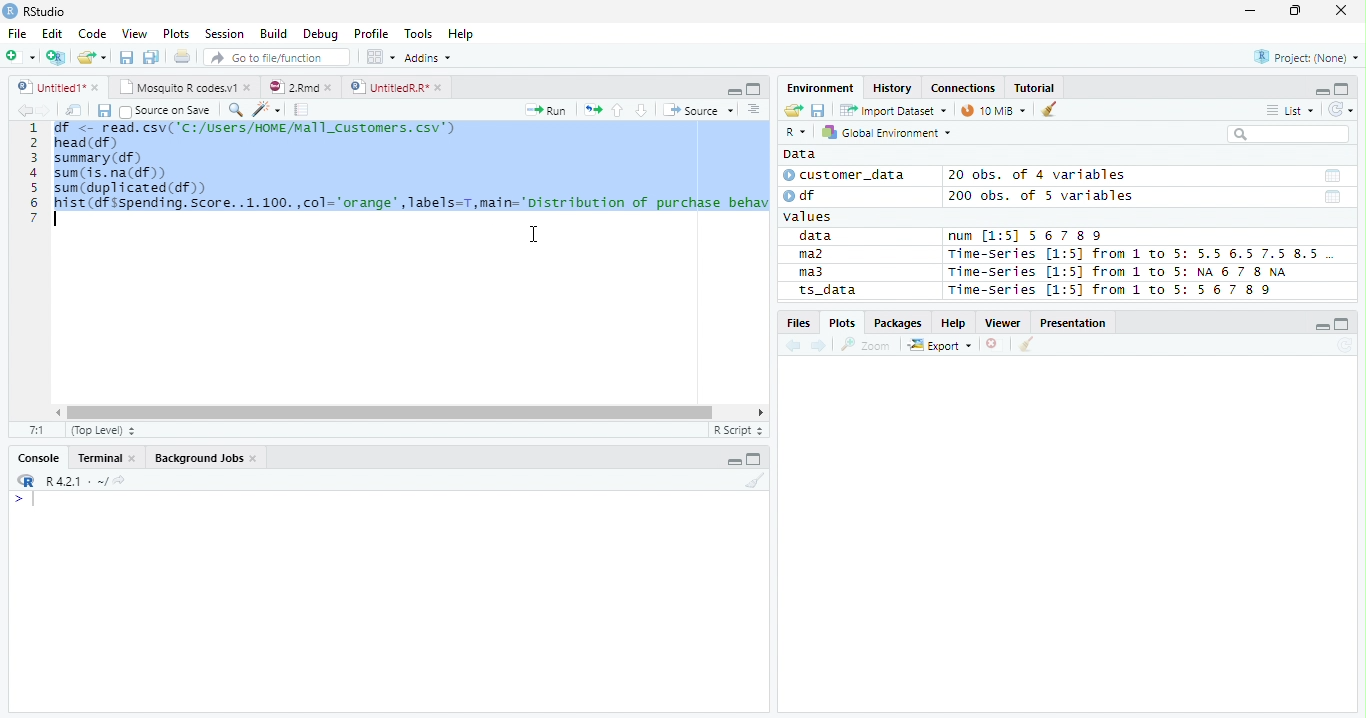 The height and width of the screenshot is (718, 1366). I want to click on Next, so click(820, 347).